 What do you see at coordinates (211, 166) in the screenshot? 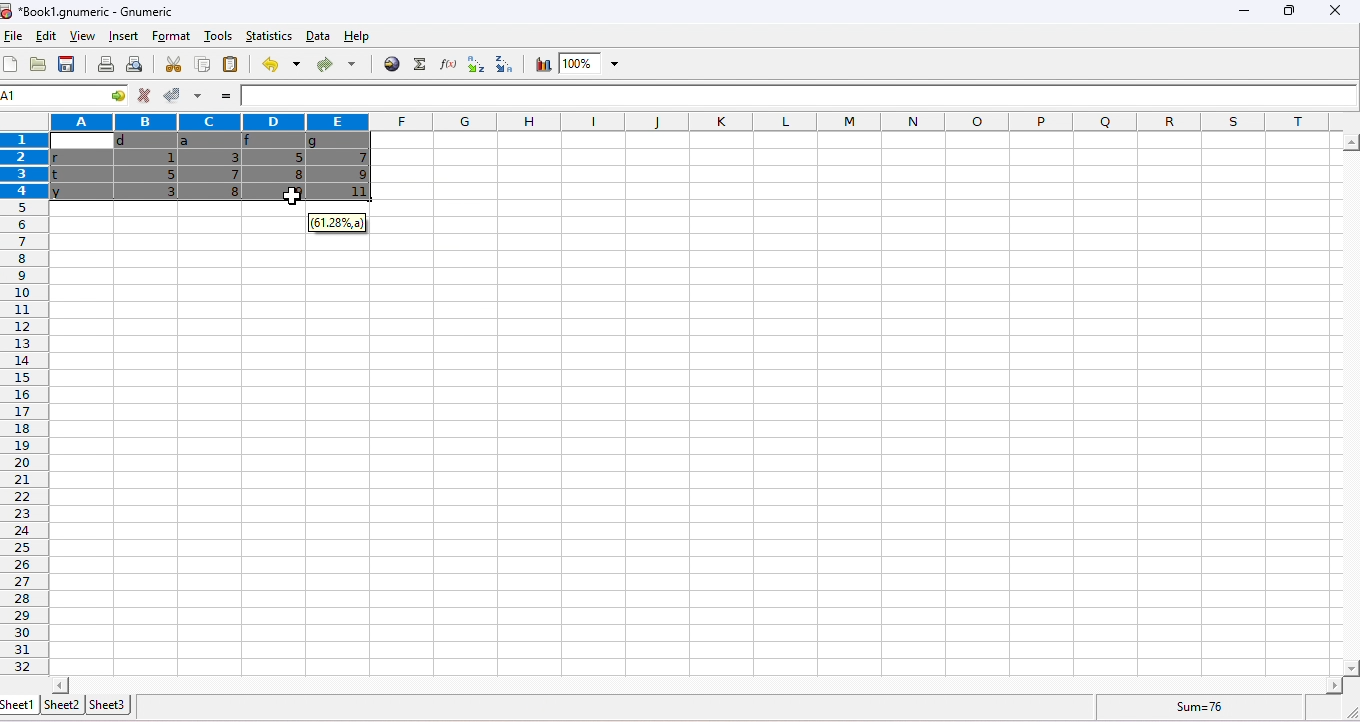
I see `dragged` at bounding box center [211, 166].